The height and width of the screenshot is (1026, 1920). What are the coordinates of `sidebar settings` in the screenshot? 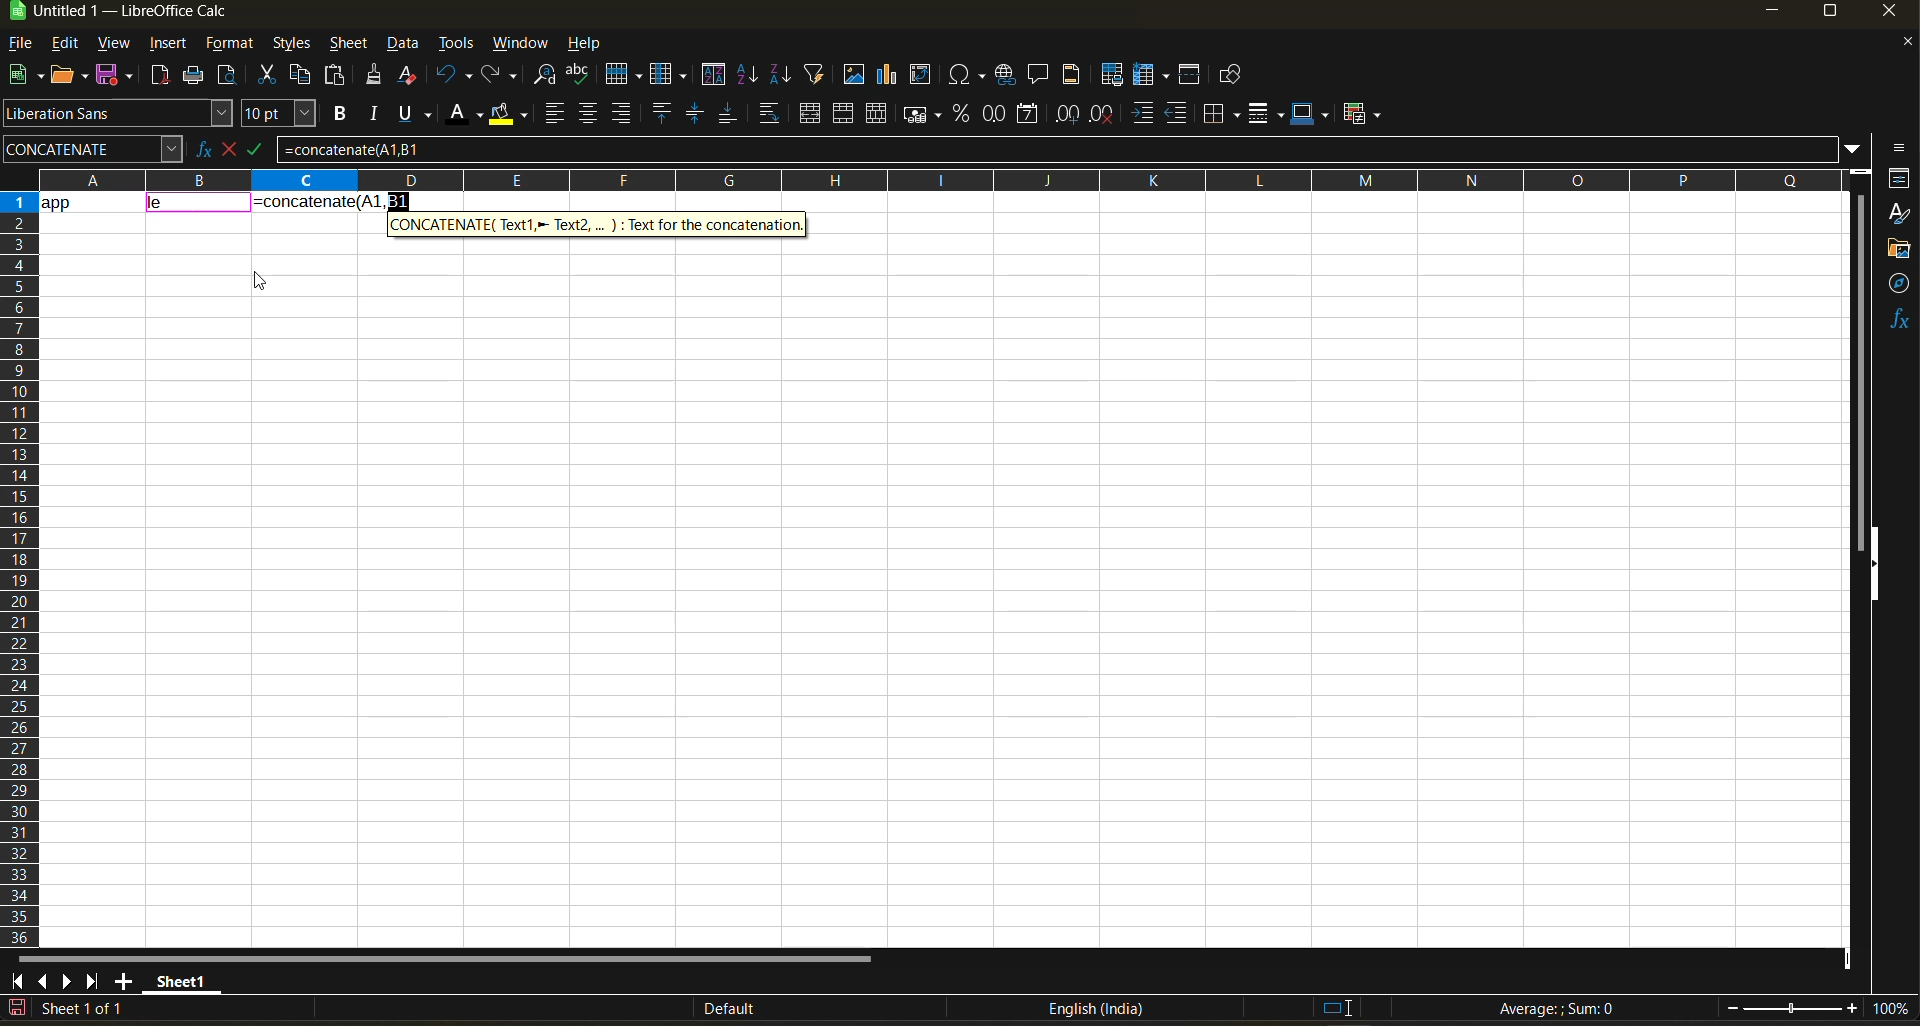 It's located at (1896, 148).